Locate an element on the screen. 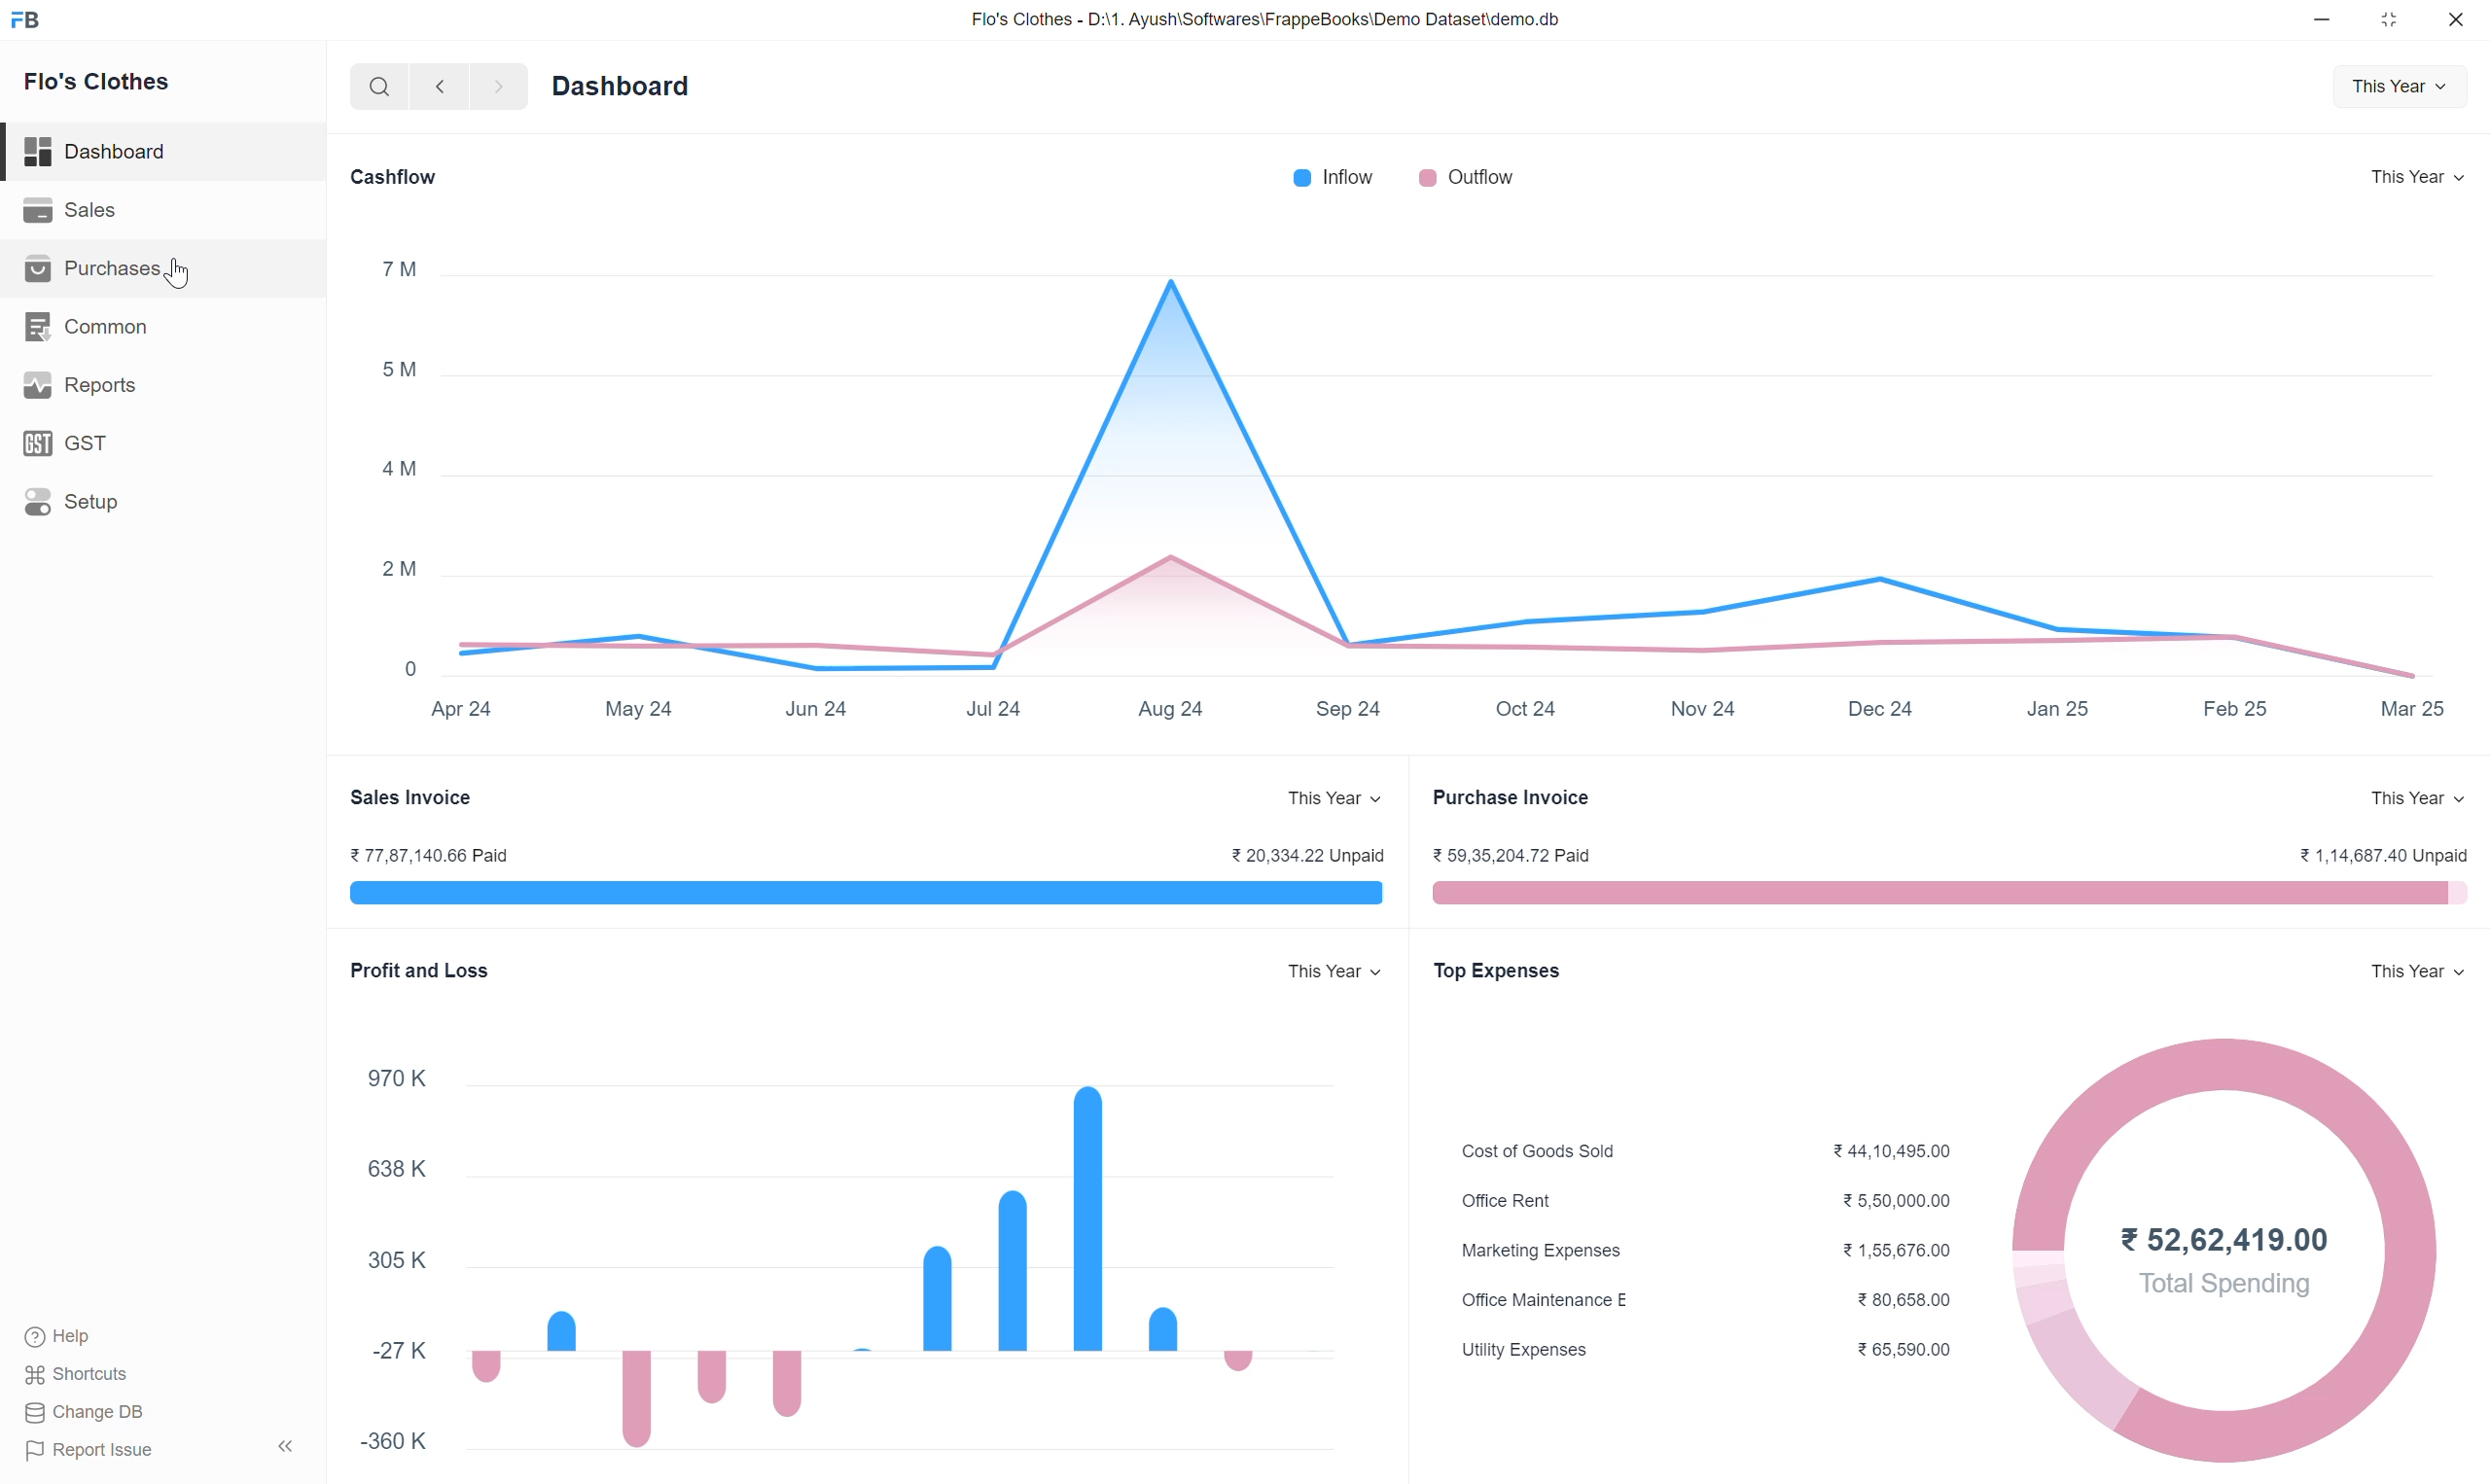 The image size is (2490, 1484). sales invoice is located at coordinates (410, 799).